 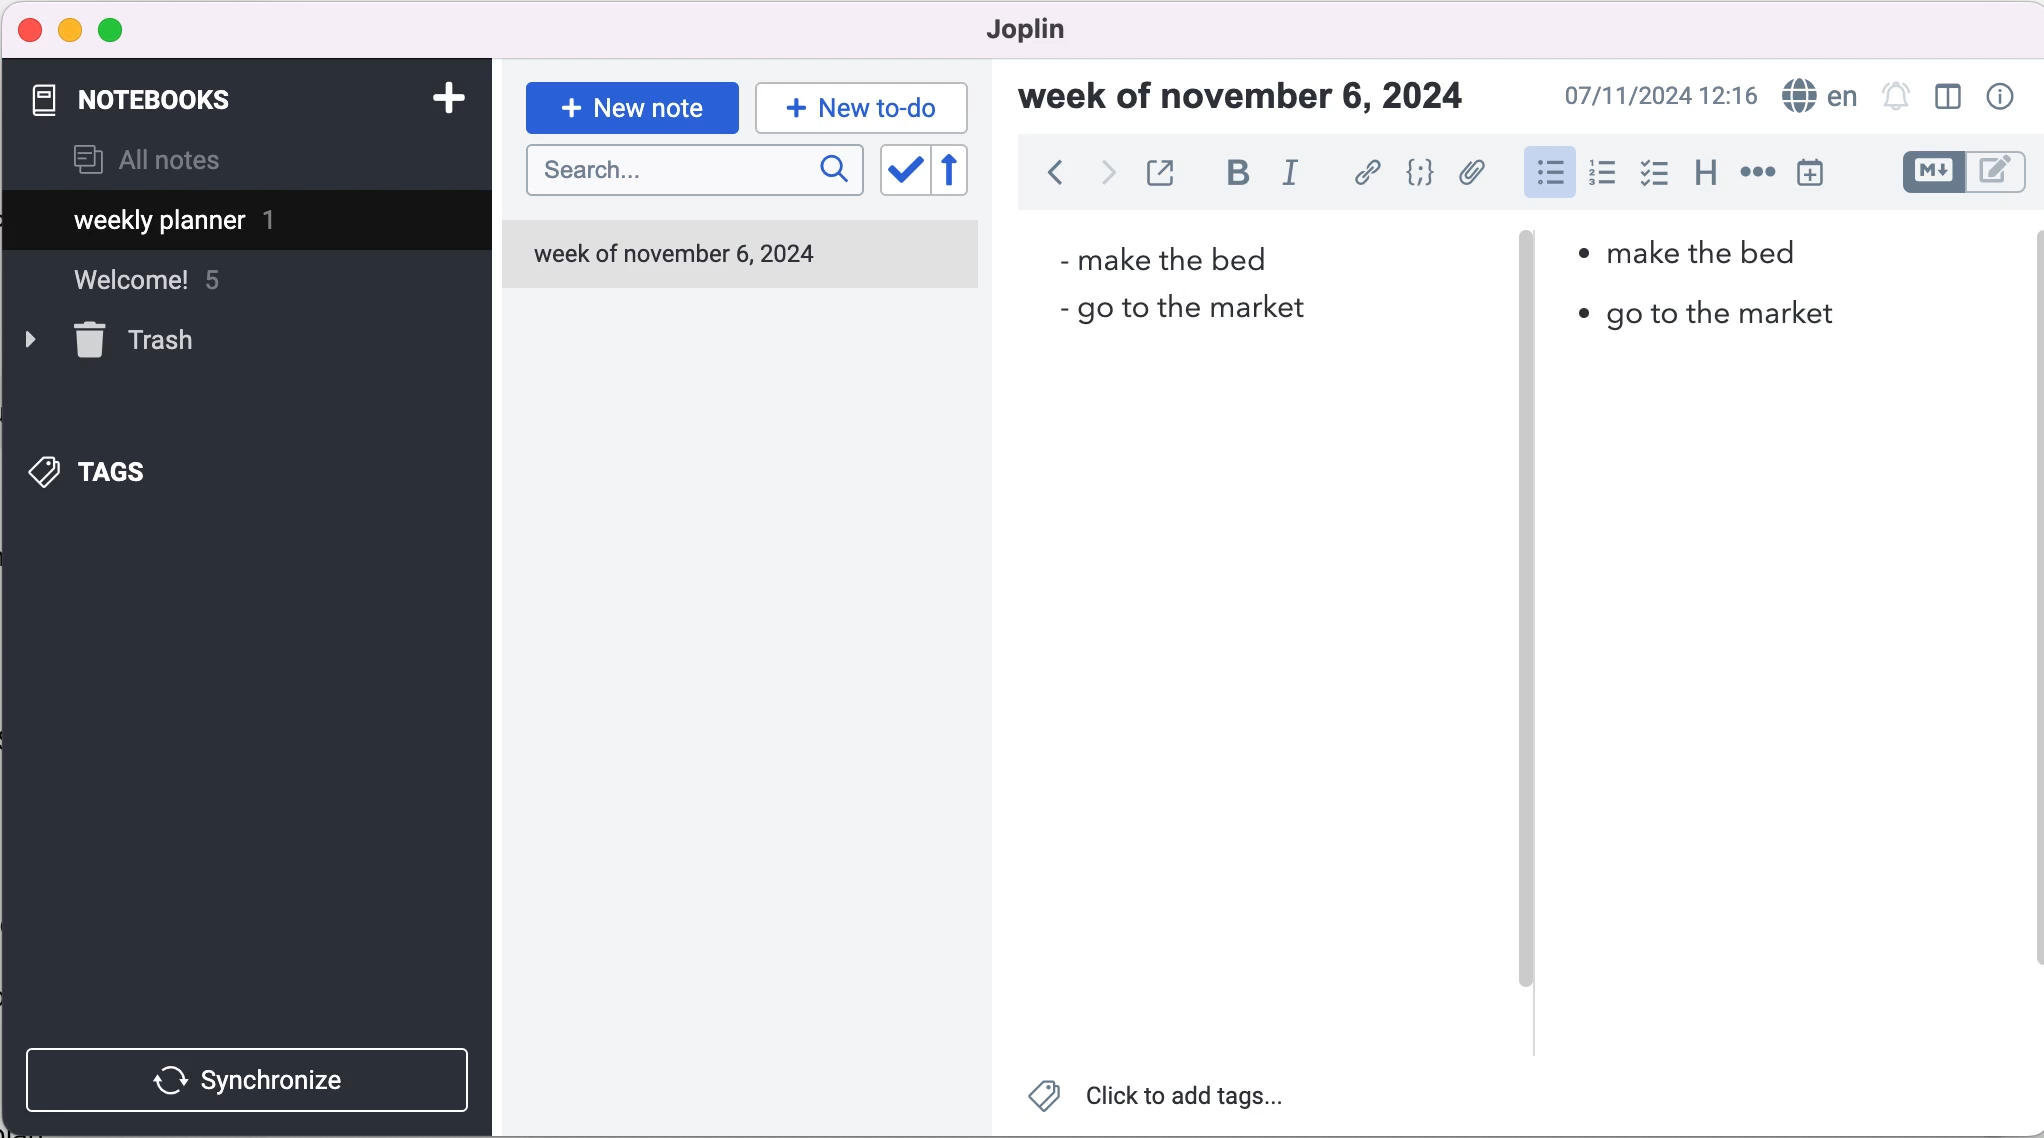 What do you see at coordinates (1528, 615) in the screenshot?
I see `vertical slider` at bounding box center [1528, 615].